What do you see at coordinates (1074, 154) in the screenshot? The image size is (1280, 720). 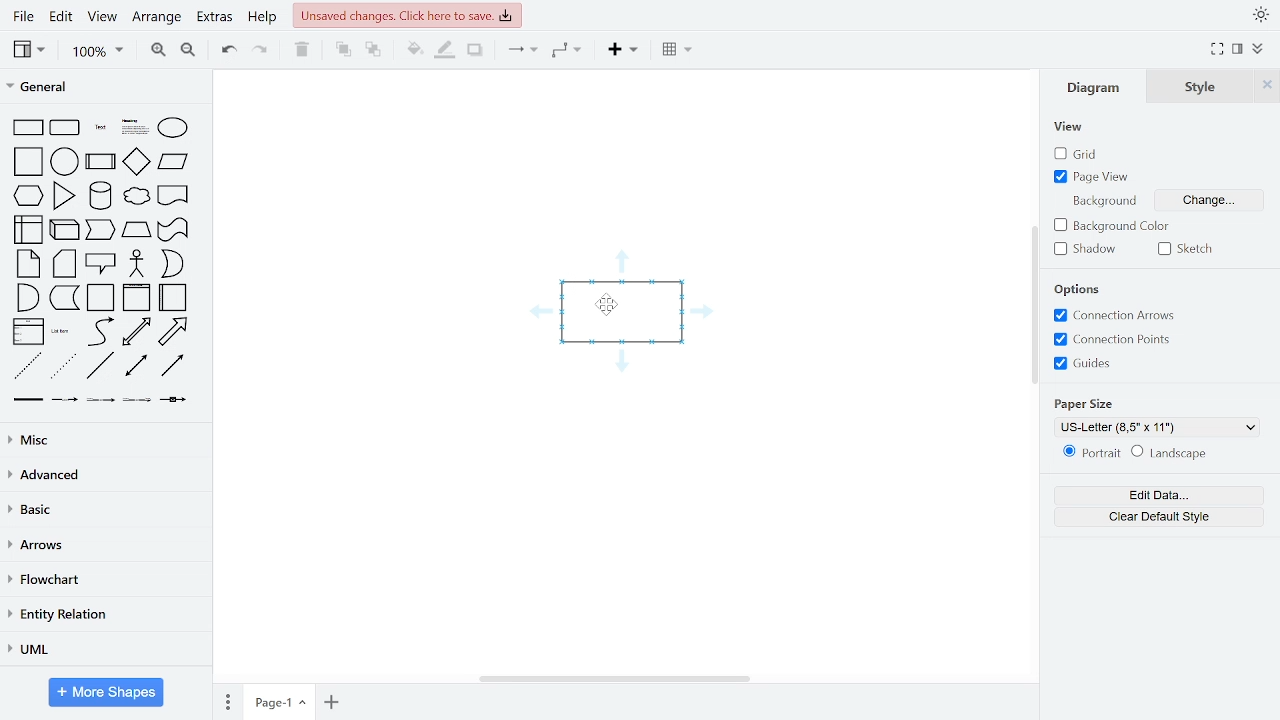 I see `grid` at bounding box center [1074, 154].